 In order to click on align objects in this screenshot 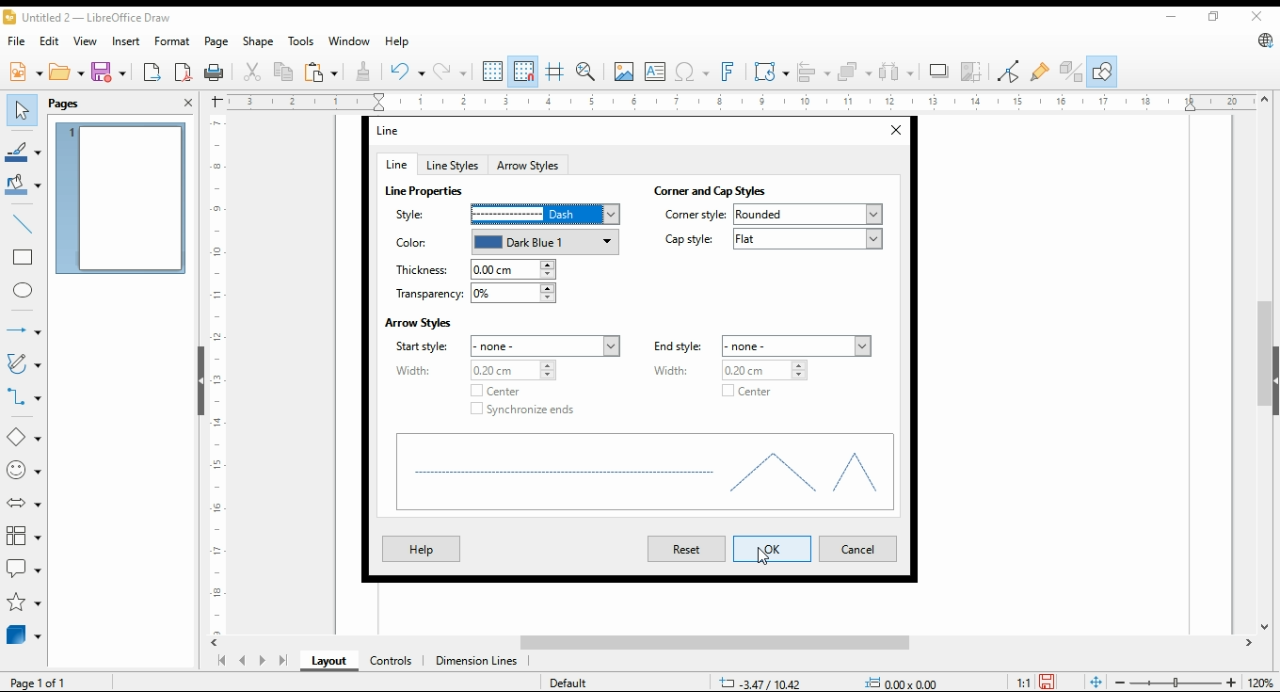, I will do `click(810, 70)`.